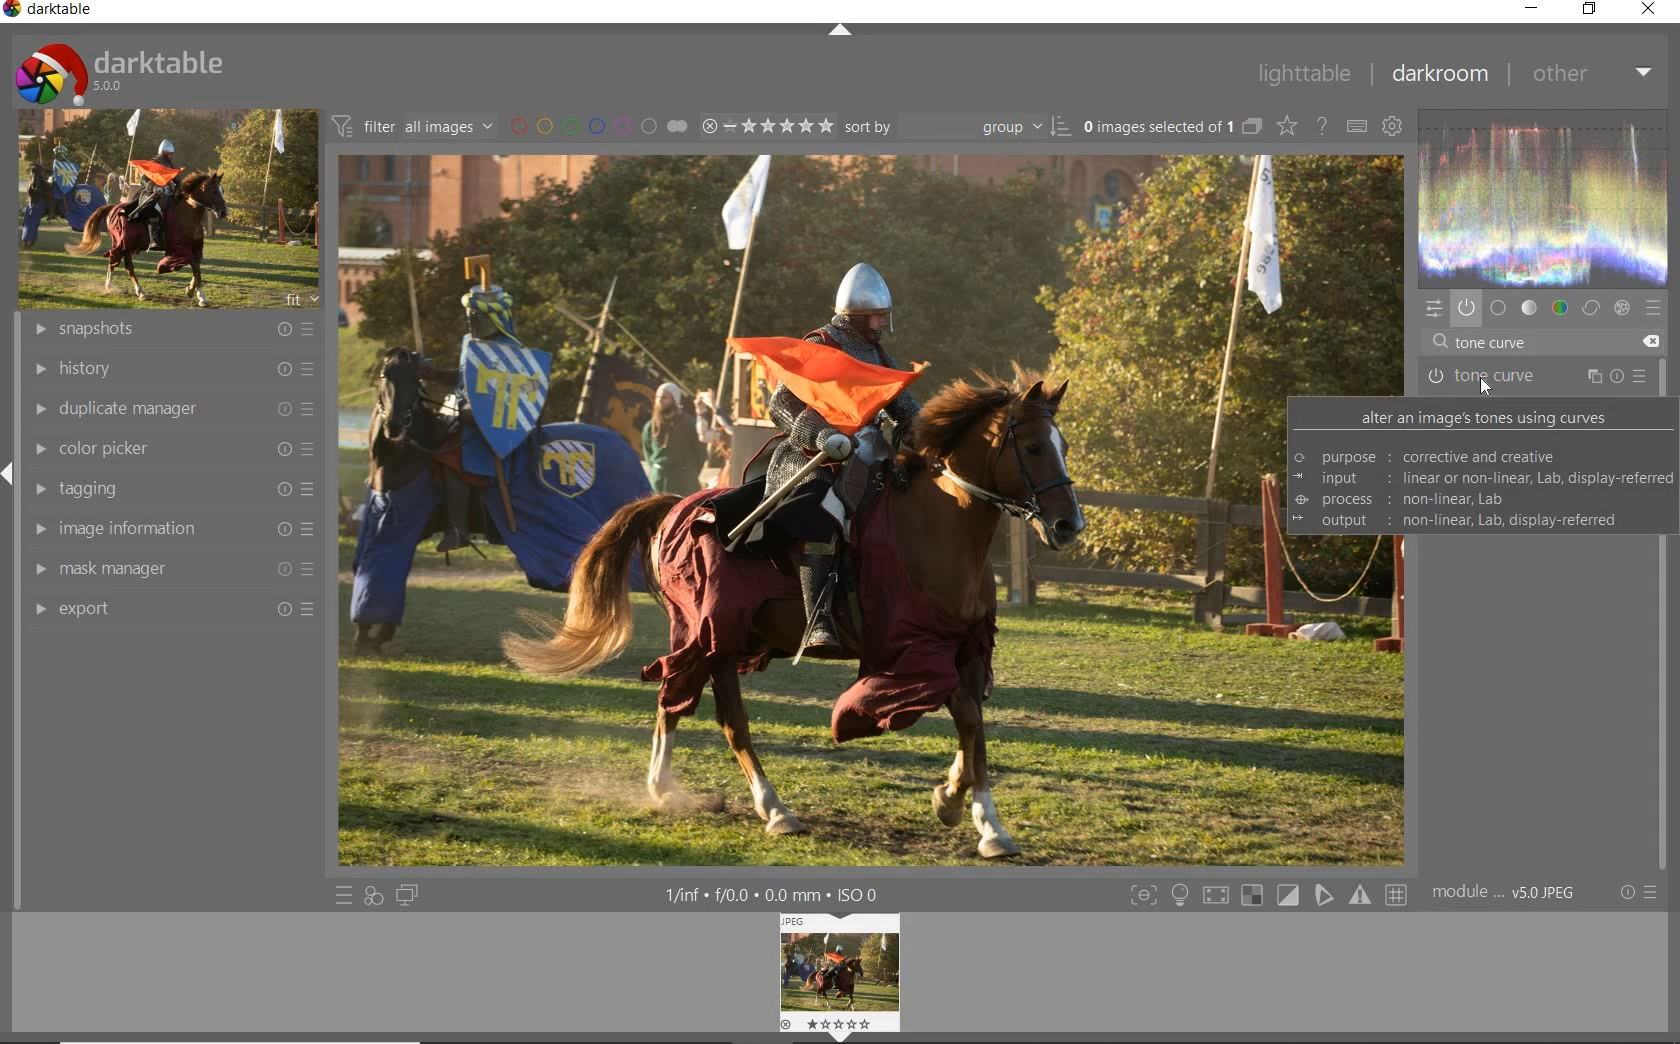 The height and width of the screenshot is (1044, 1680). Describe the element at coordinates (1638, 894) in the screenshot. I see `reset or presets & preferences` at that location.